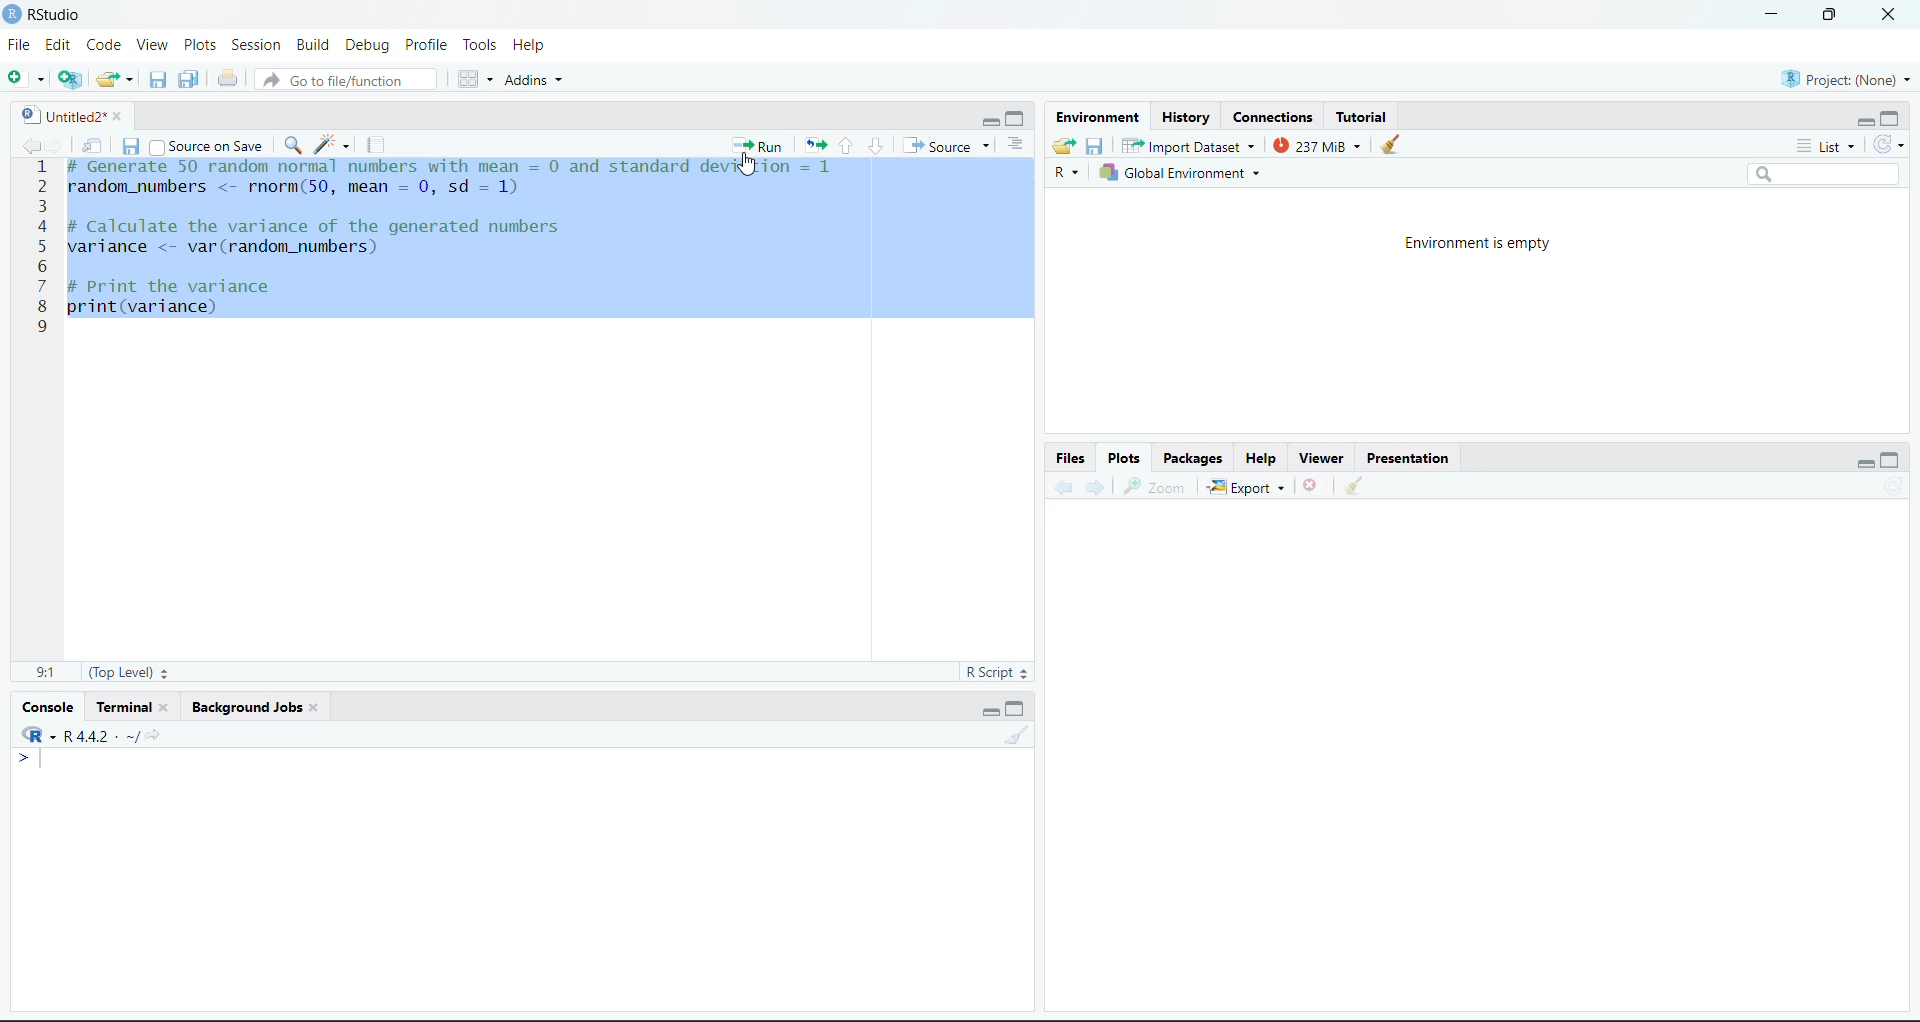 This screenshot has width=1920, height=1022. What do you see at coordinates (158, 80) in the screenshot?
I see `save` at bounding box center [158, 80].